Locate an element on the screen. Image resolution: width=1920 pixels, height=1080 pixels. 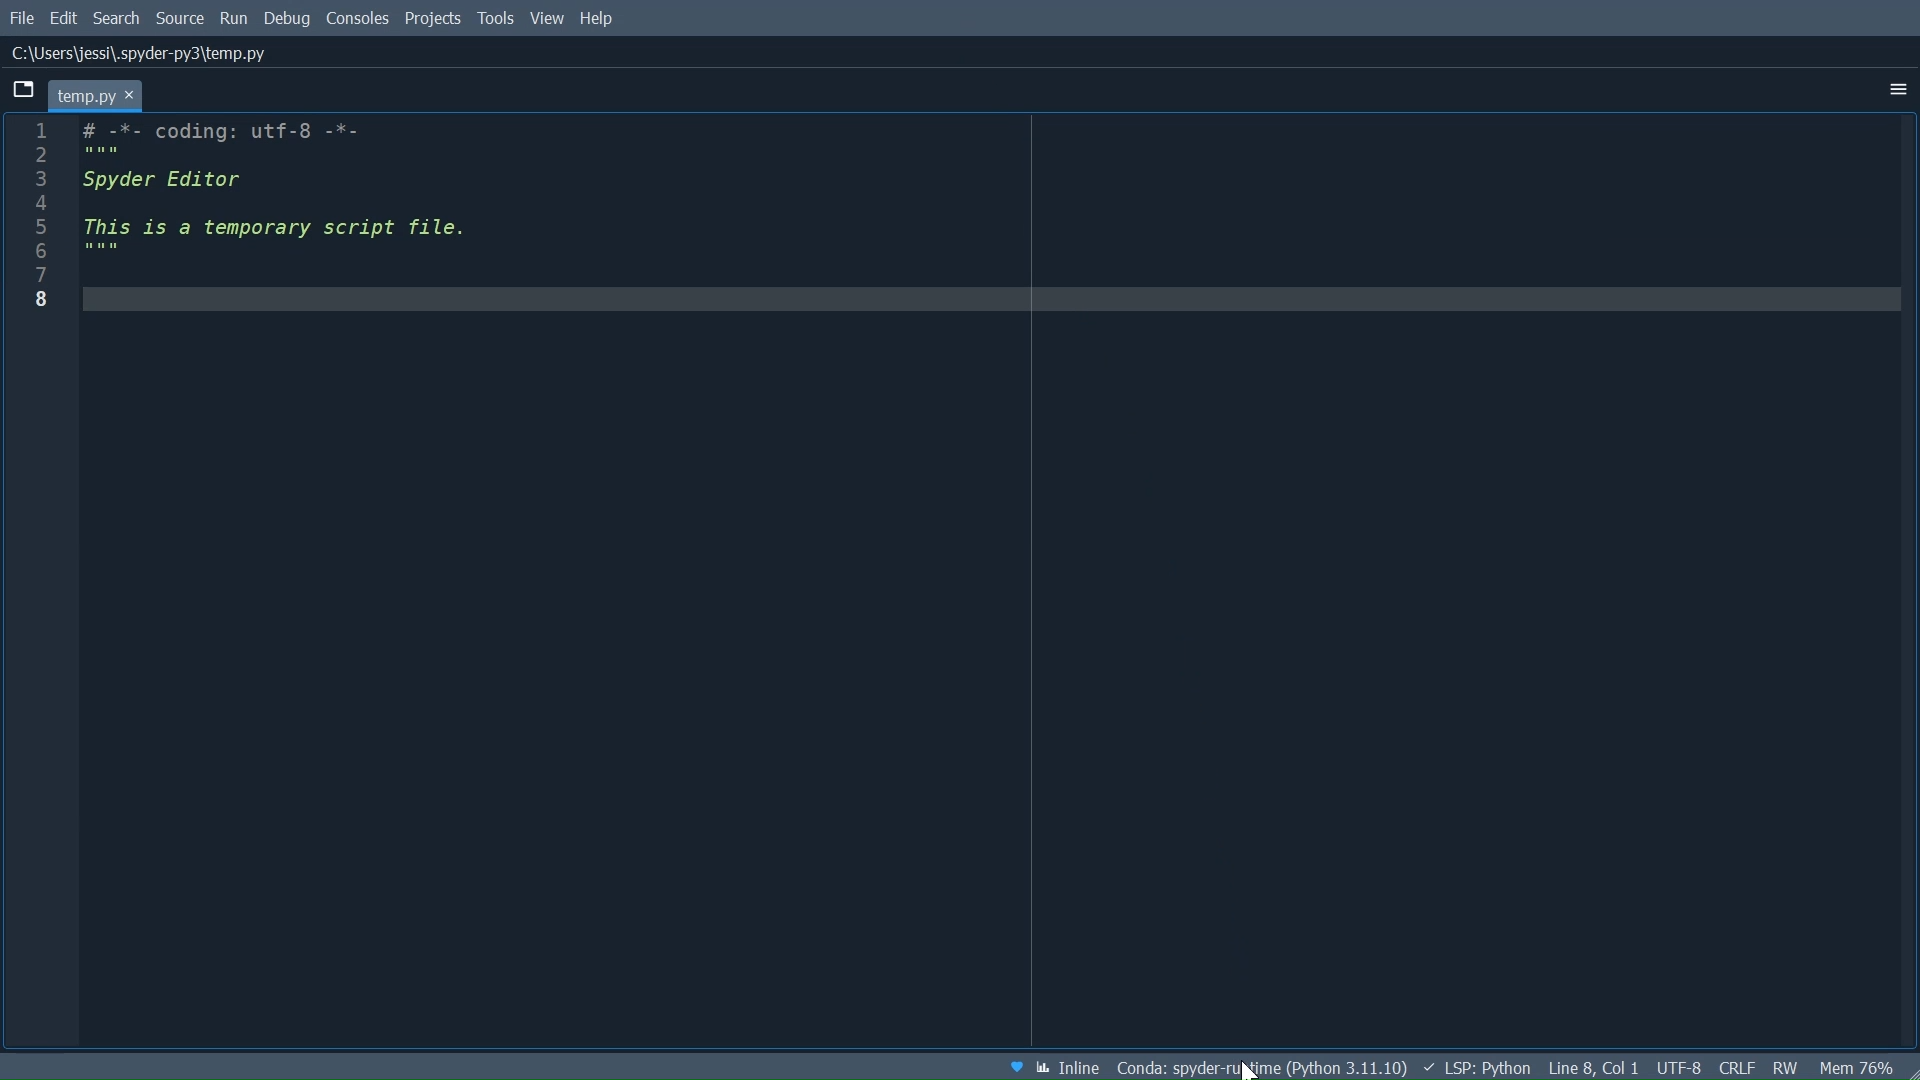
Help Spyder is located at coordinates (1012, 1065).